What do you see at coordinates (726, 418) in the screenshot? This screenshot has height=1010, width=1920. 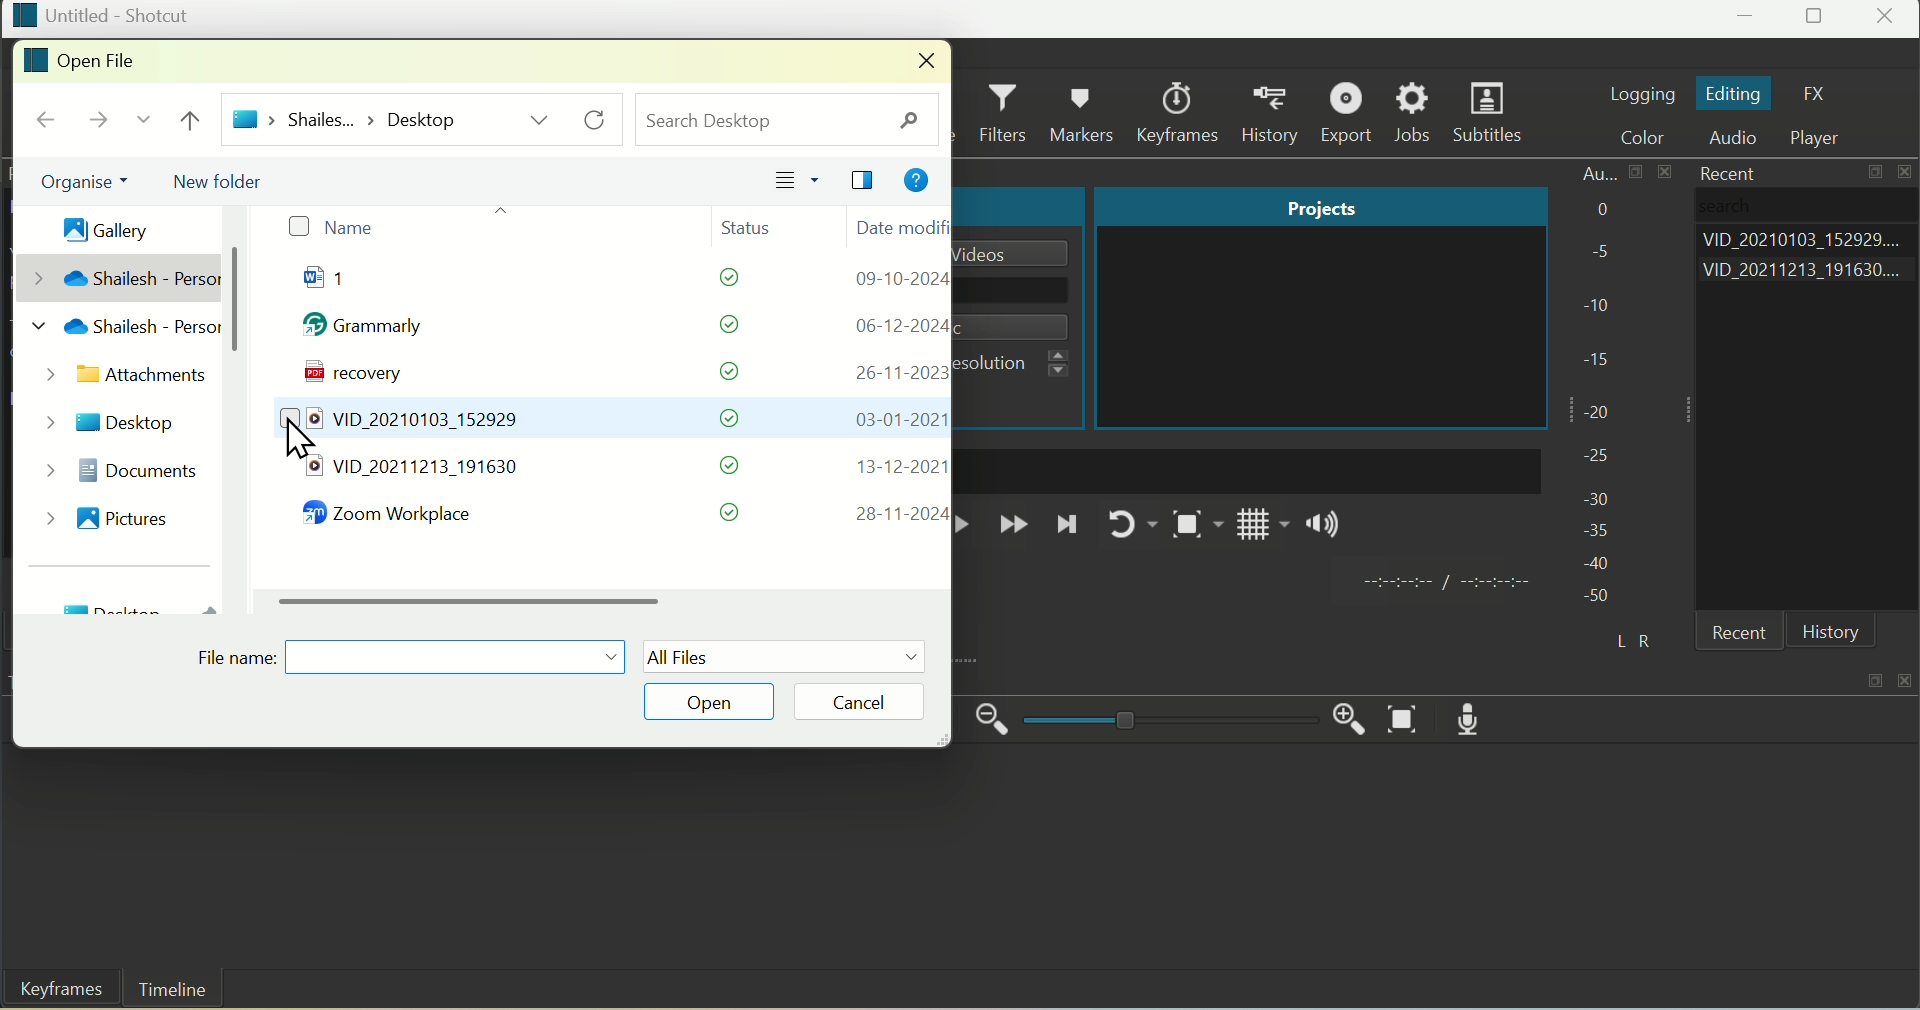 I see `status` at bounding box center [726, 418].